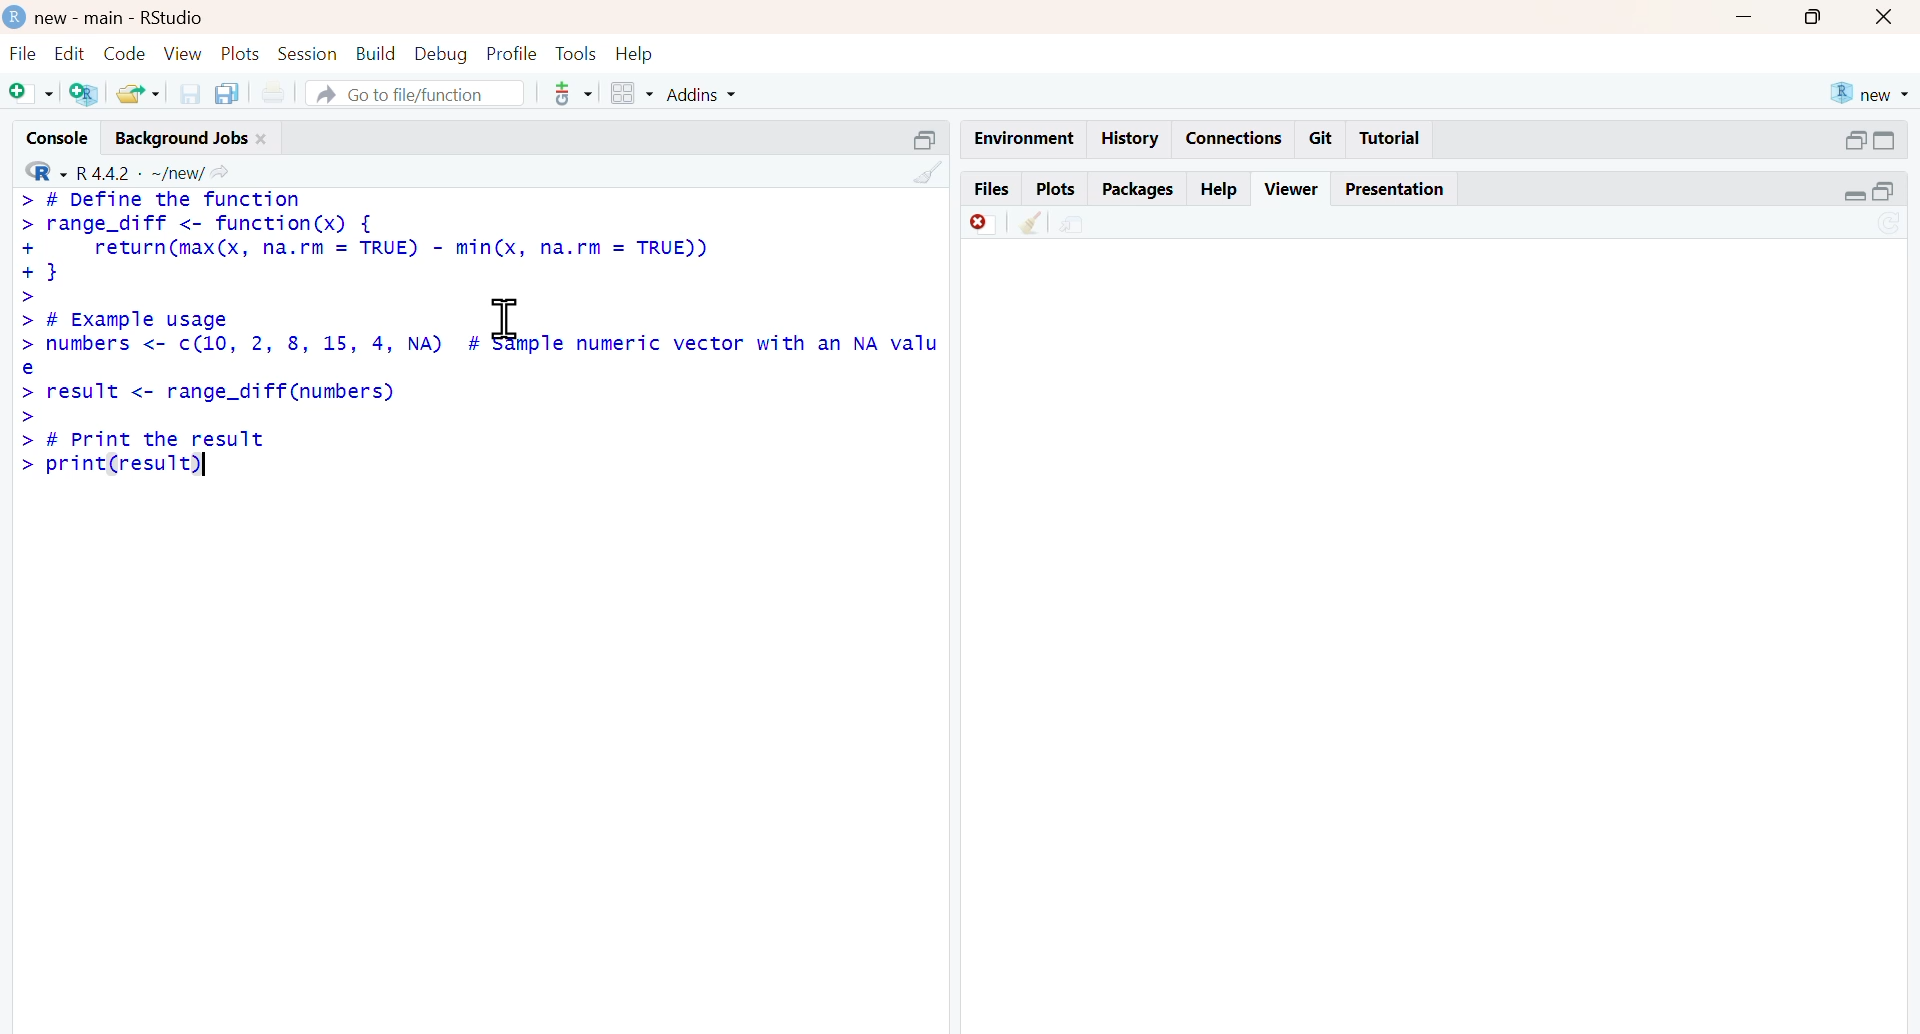  What do you see at coordinates (1138, 191) in the screenshot?
I see `packages` at bounding box center [1138, 191].